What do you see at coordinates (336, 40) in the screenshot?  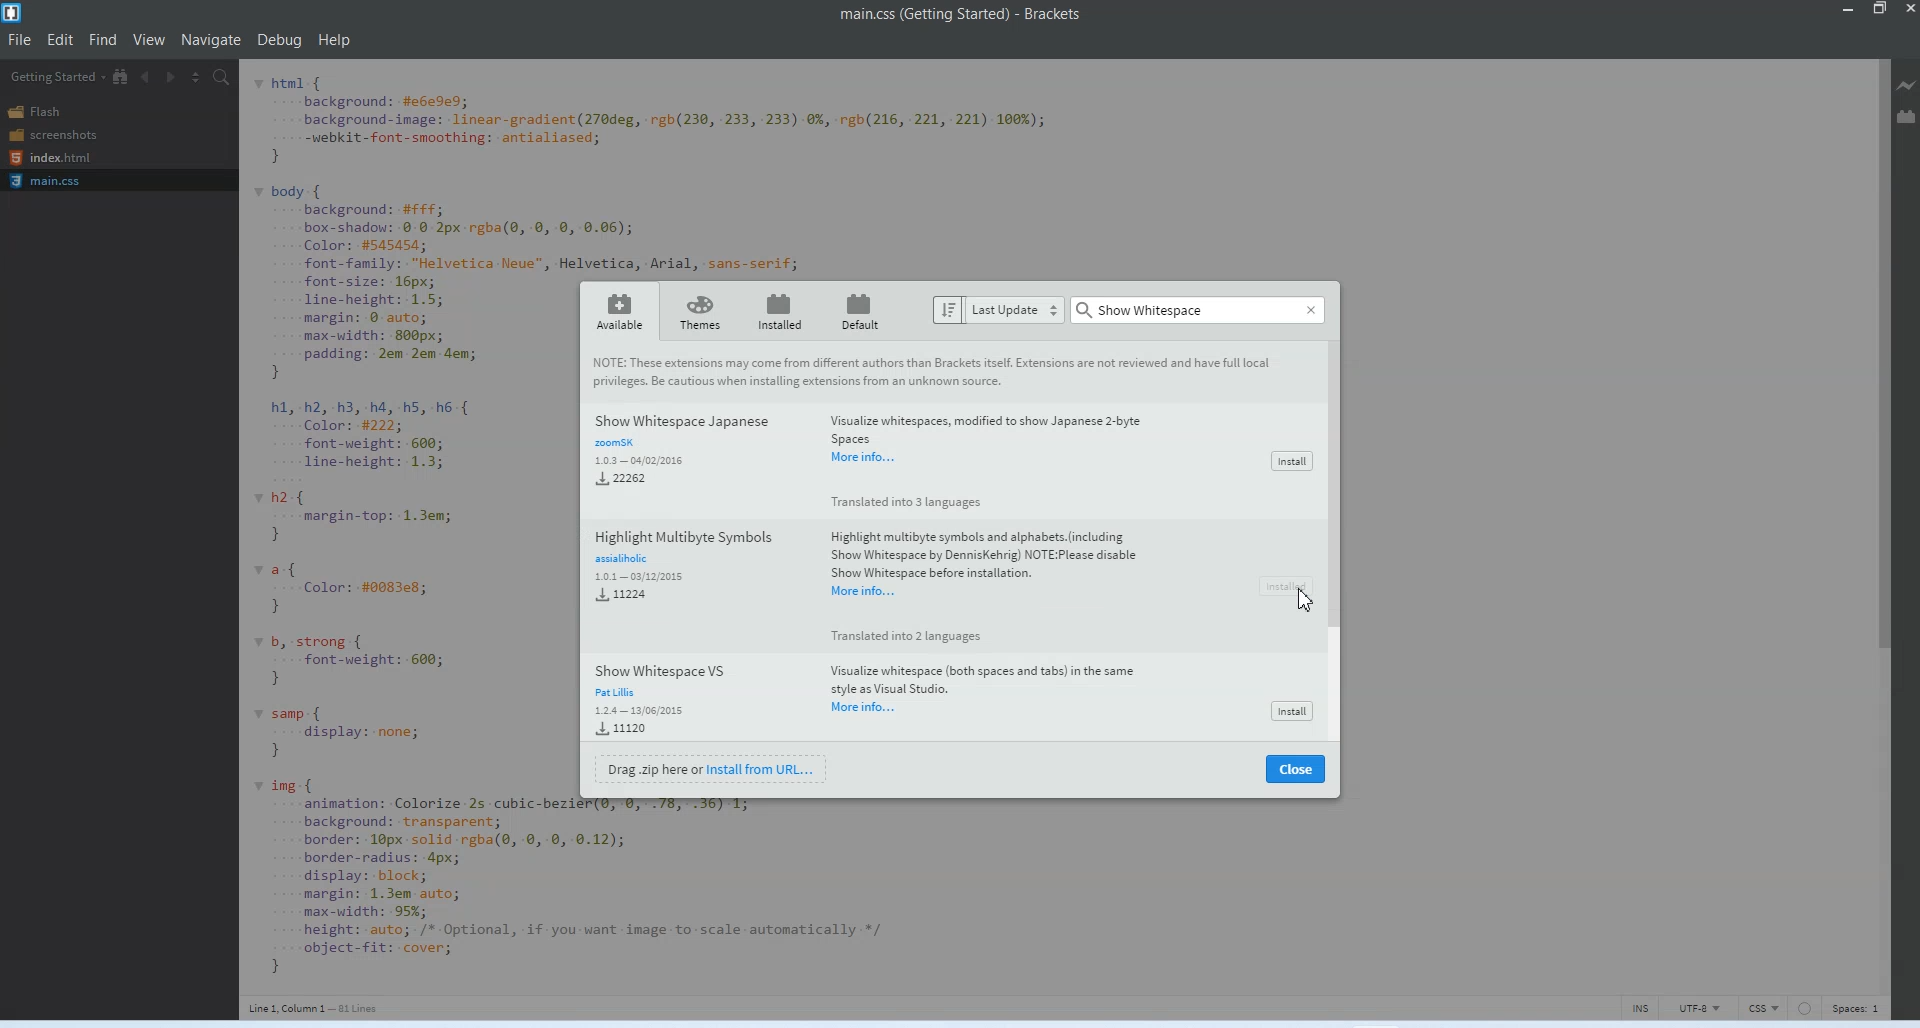 I see `Help` at bounding box center [336, 40].